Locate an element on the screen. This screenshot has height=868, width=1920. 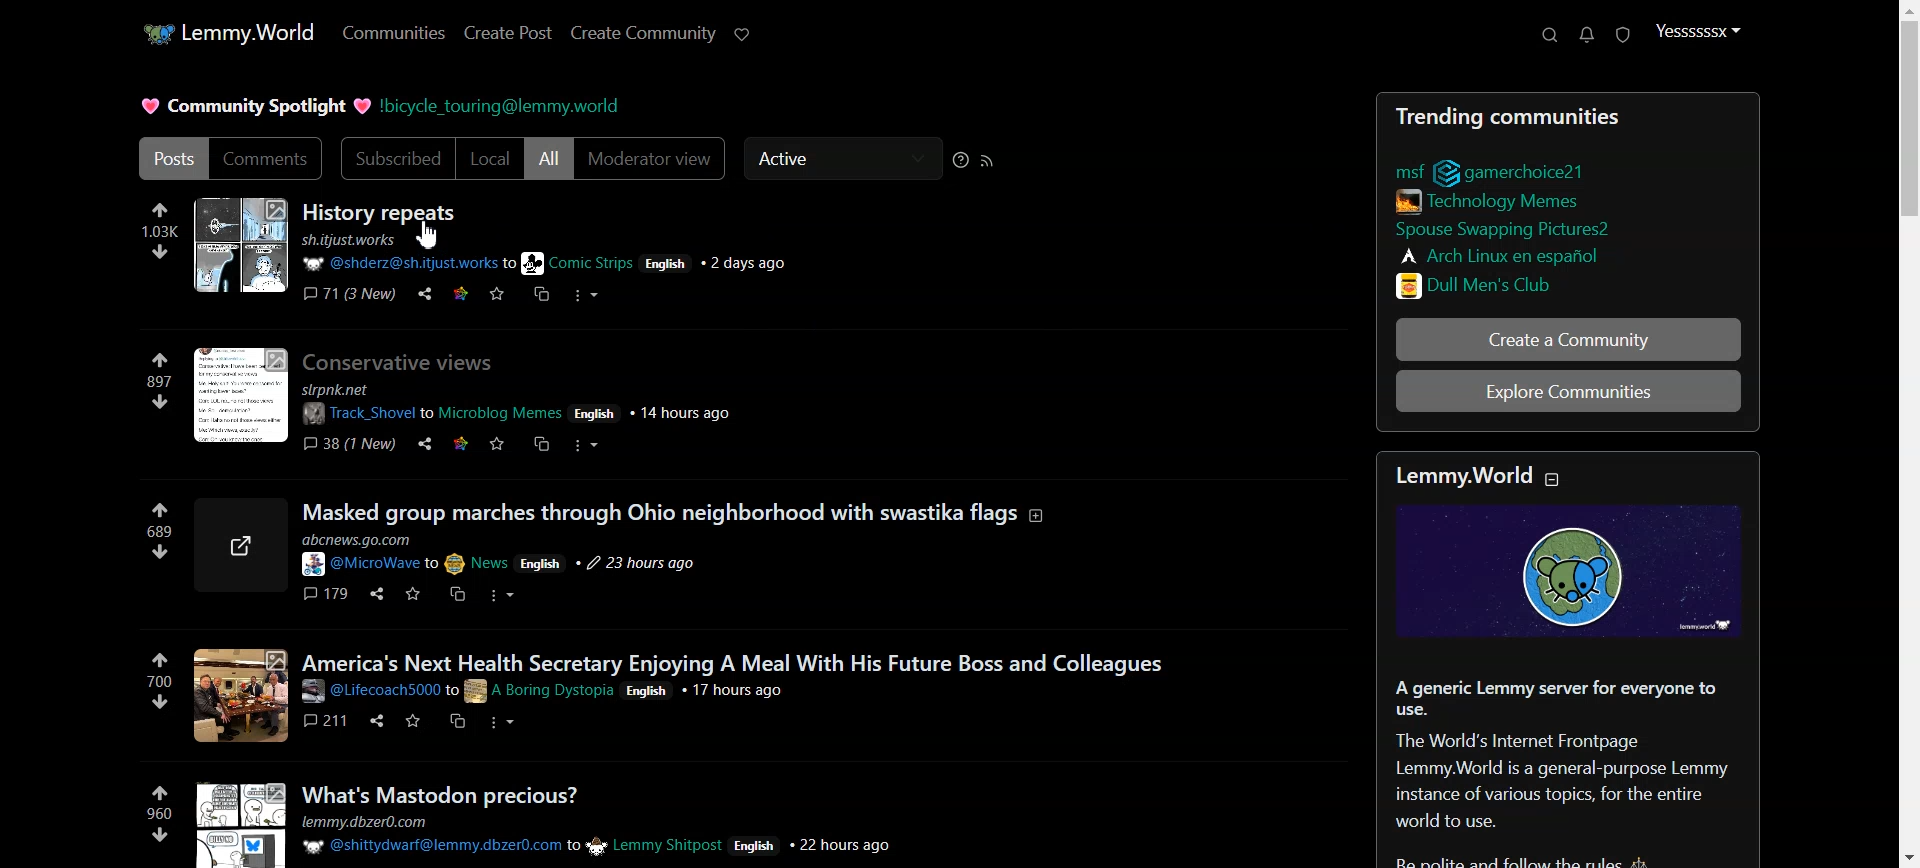
Imge is located at coordinates (242, 244).